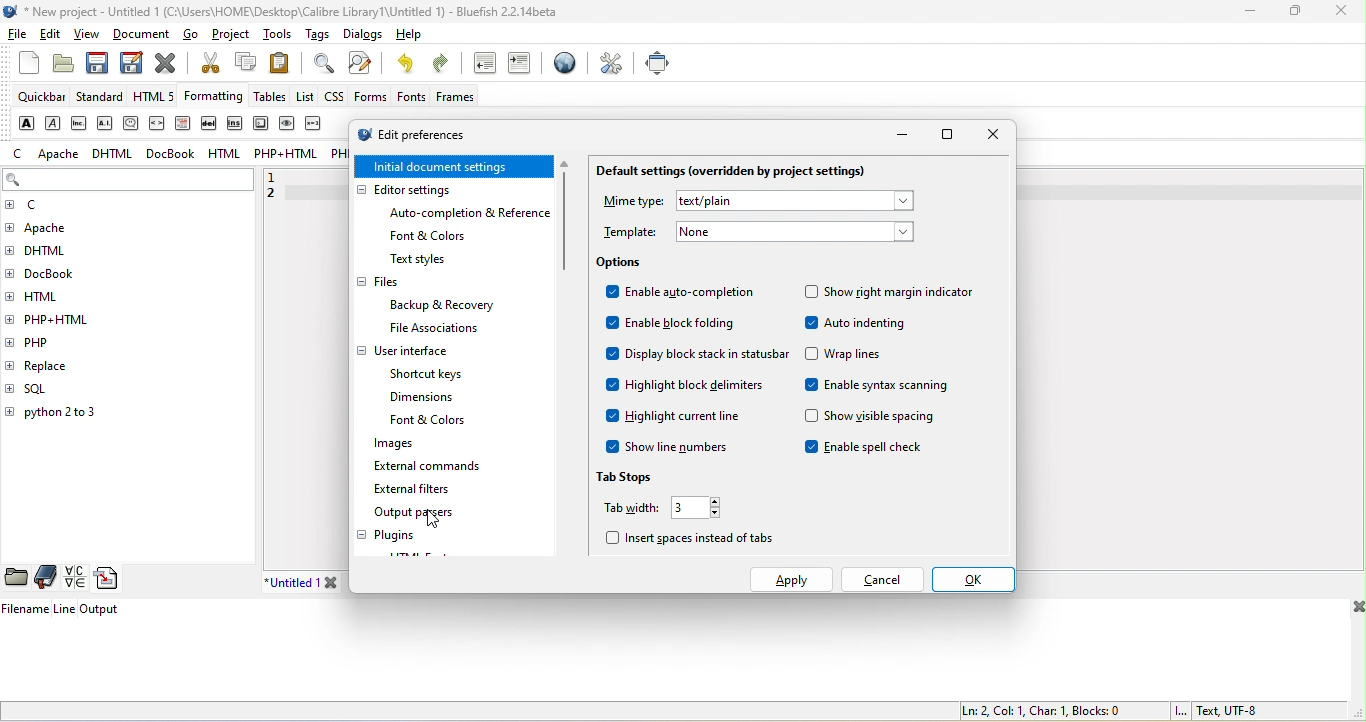 The image size is (1366, 722). What do you see at coordinates (233, 125) in the screenshot?
I see `insert` at bounding box center [233, 125].